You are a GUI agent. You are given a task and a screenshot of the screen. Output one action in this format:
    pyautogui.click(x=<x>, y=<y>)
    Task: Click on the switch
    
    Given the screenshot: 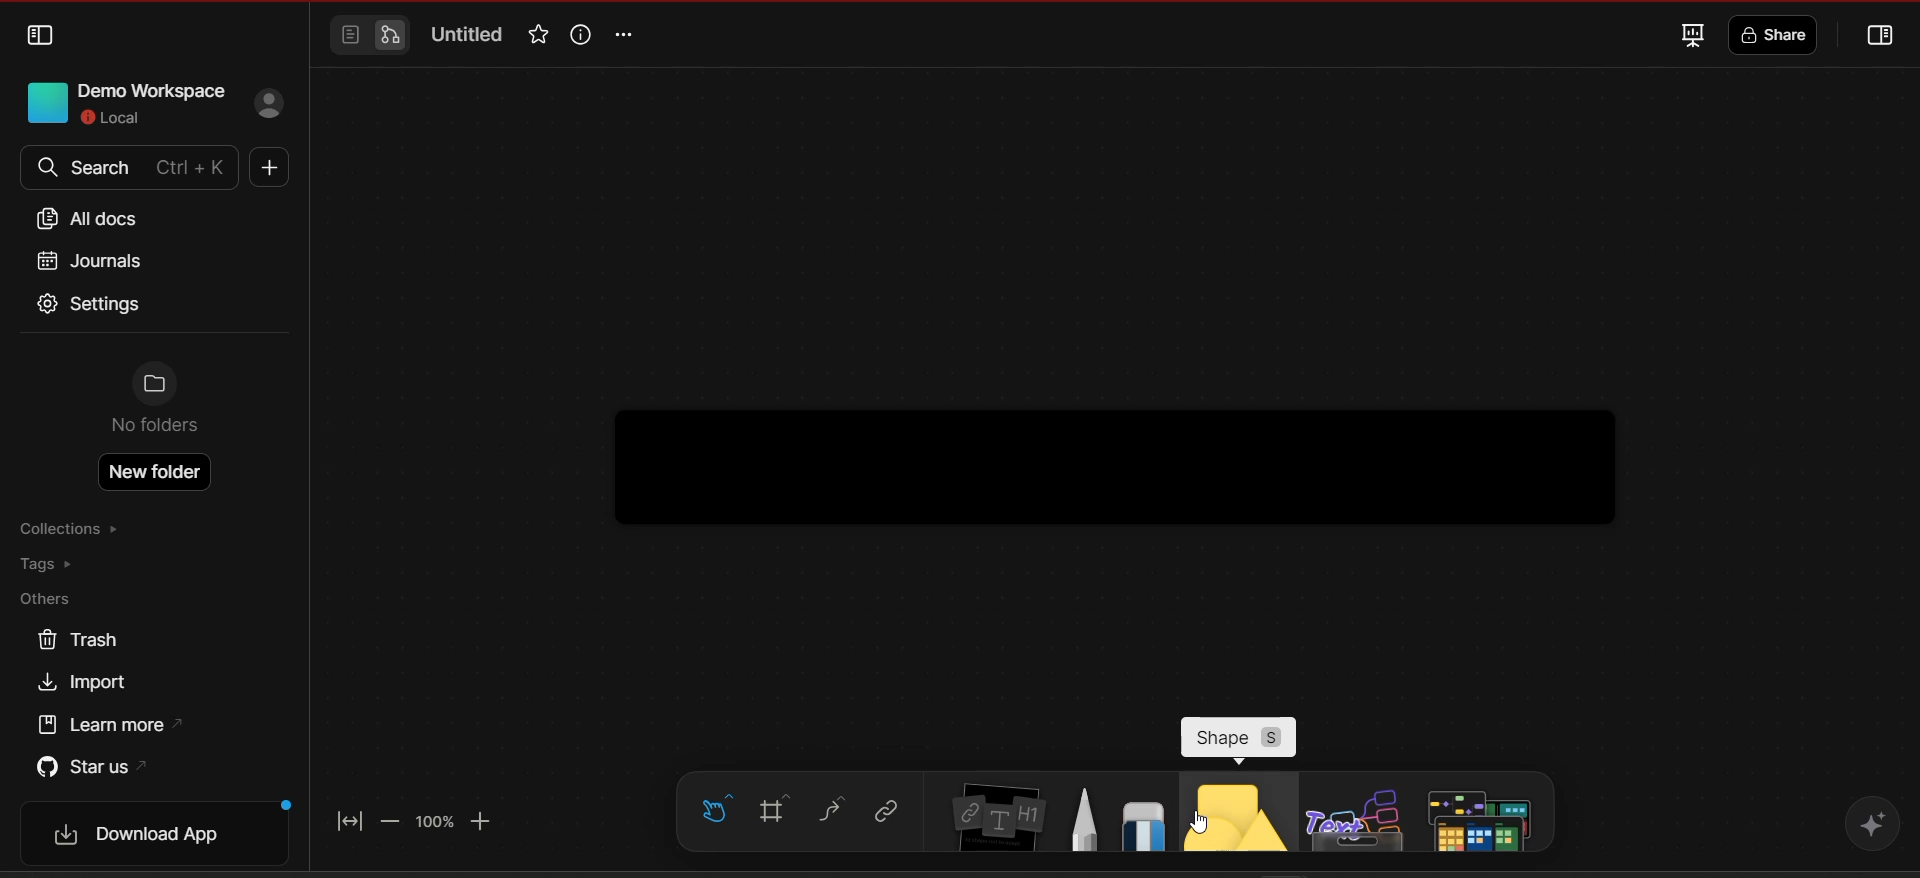 What is the action you would take?
    pyautogui.click(x=368, y=36)
    